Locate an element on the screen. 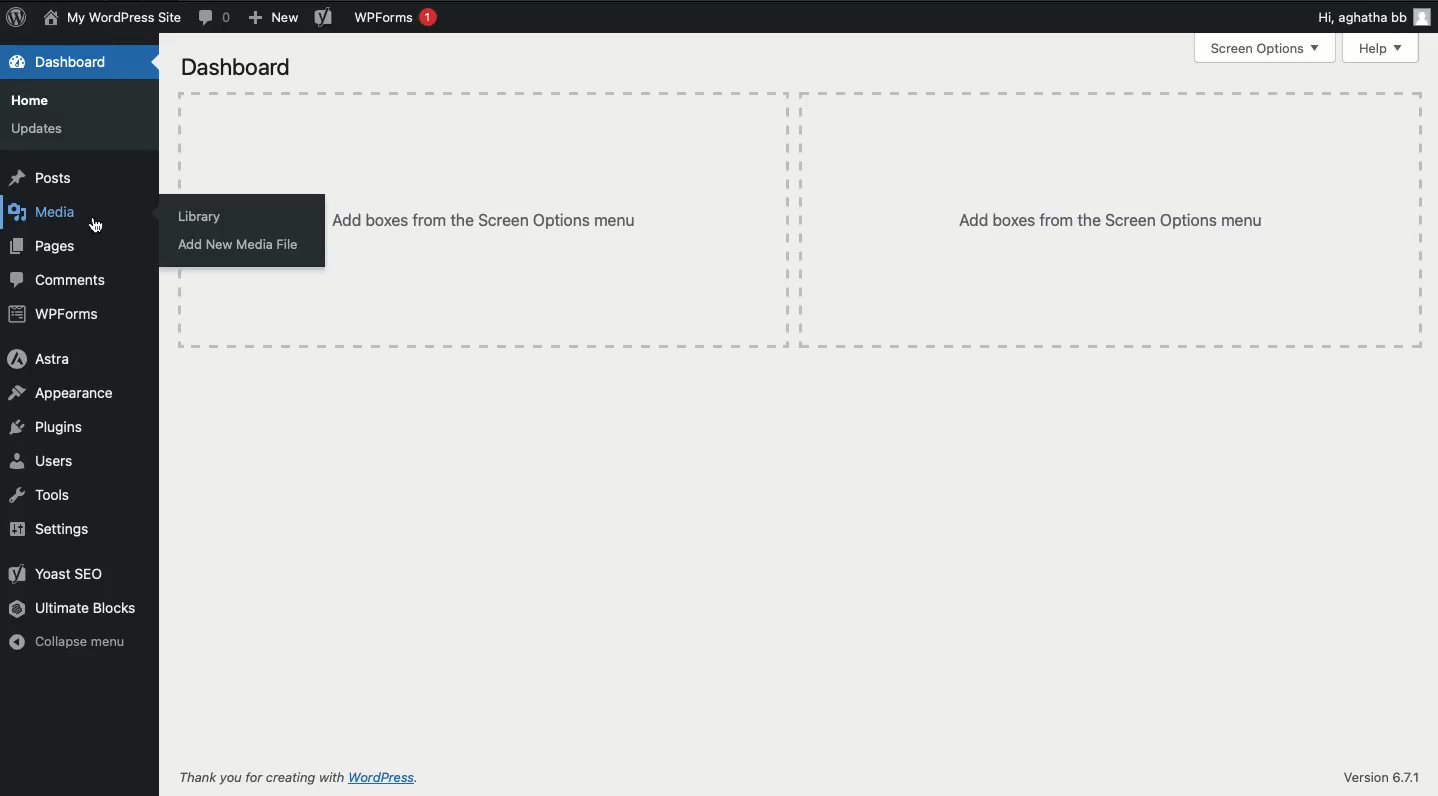 The height and width of the screenshot is (796, 1438). WordPress logo is located at coordinates (16, 17).